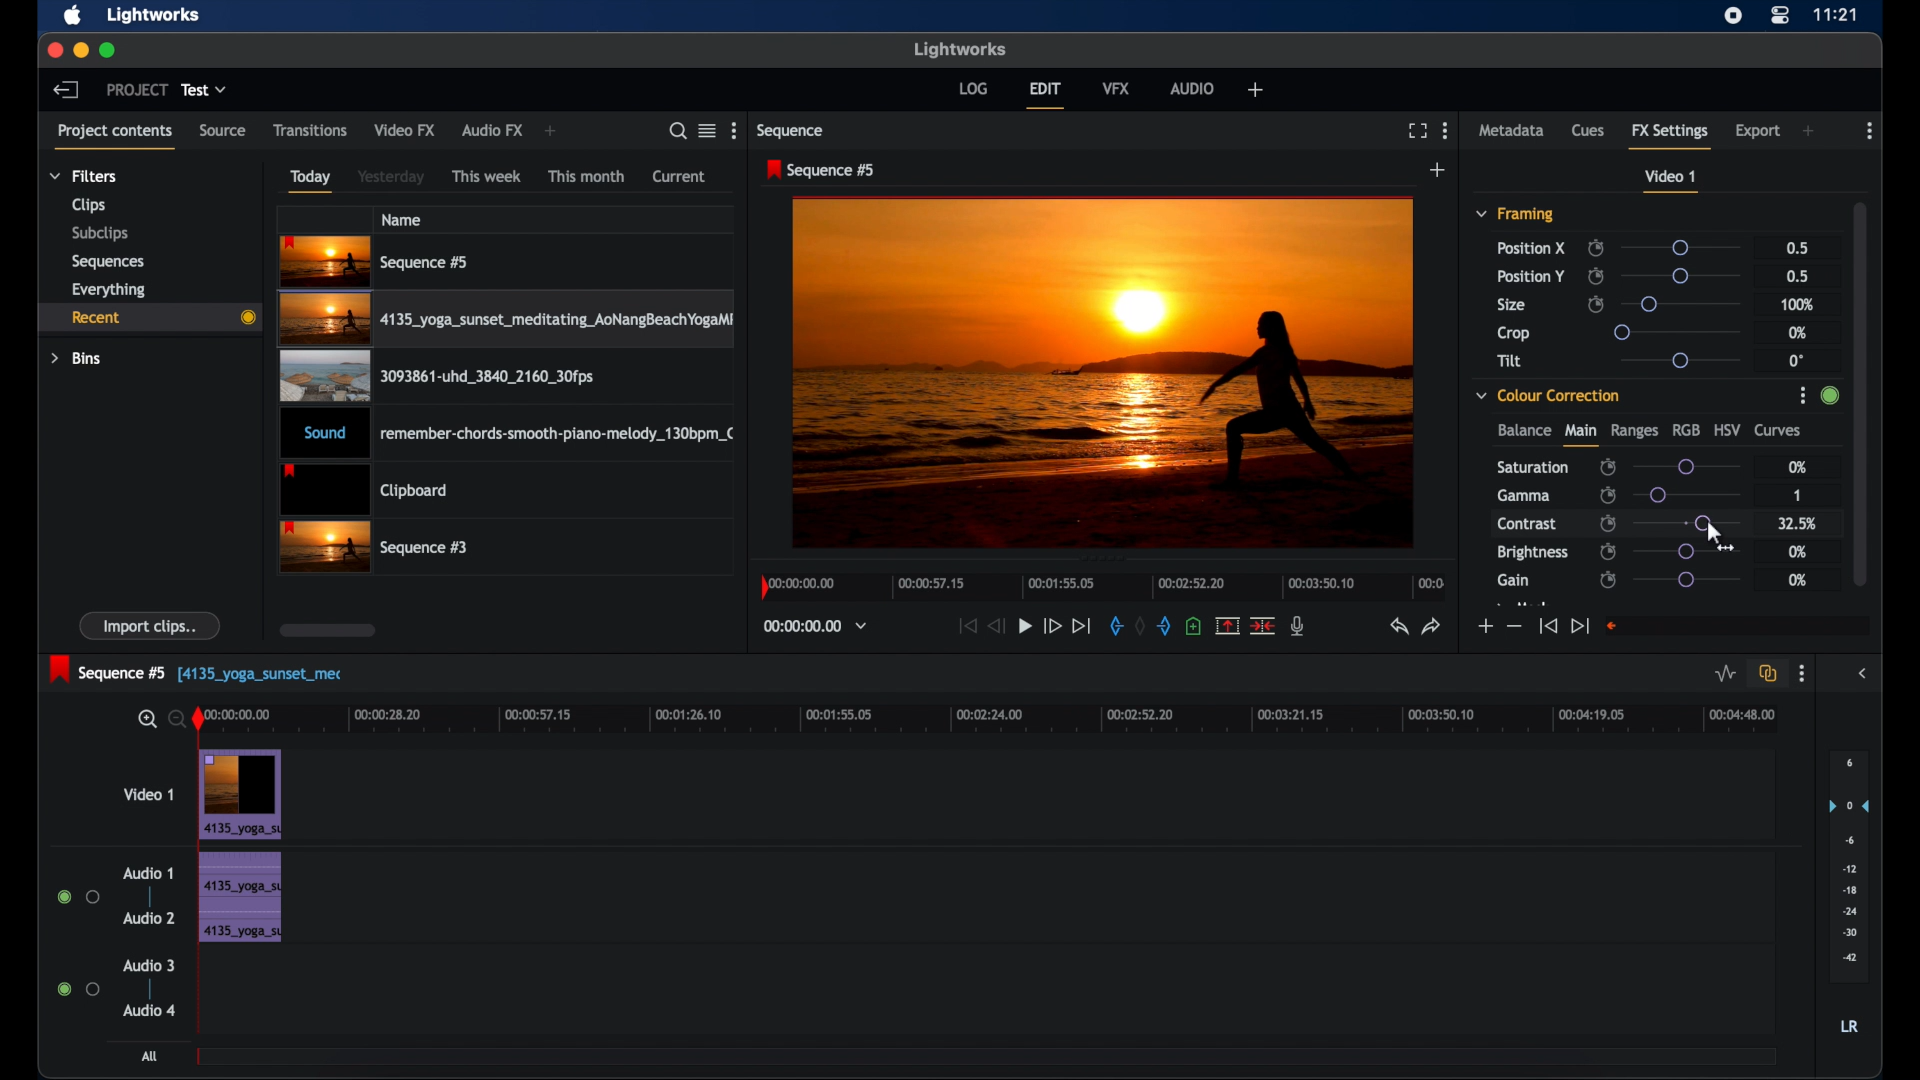  Describe the element at coordinates (1634, 431) in the screenshot. I see `ranges` at that location.